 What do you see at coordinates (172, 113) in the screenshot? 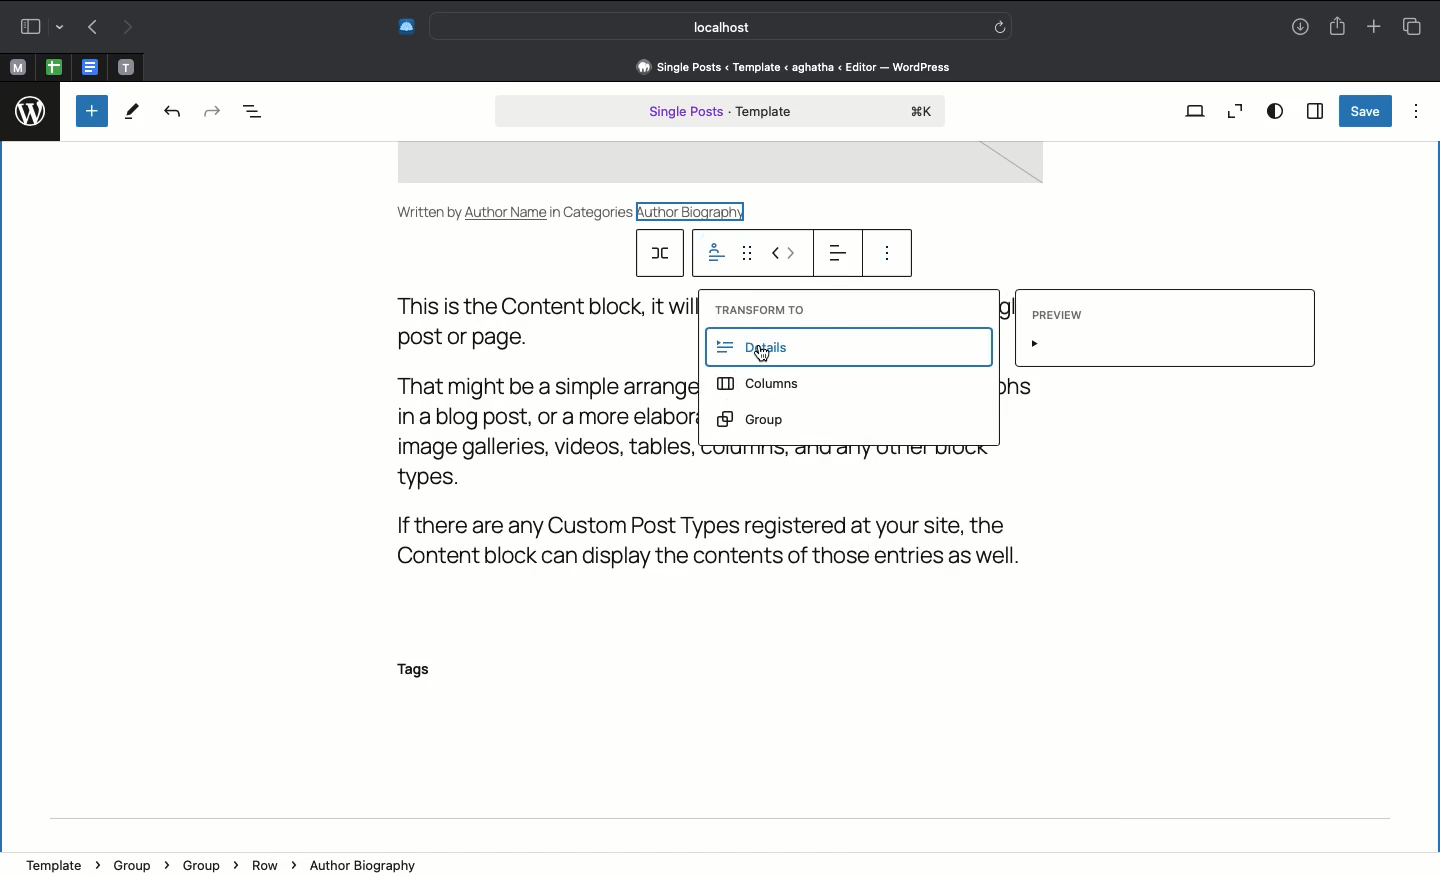
I see `Undo` at bounding box center [172, 113].